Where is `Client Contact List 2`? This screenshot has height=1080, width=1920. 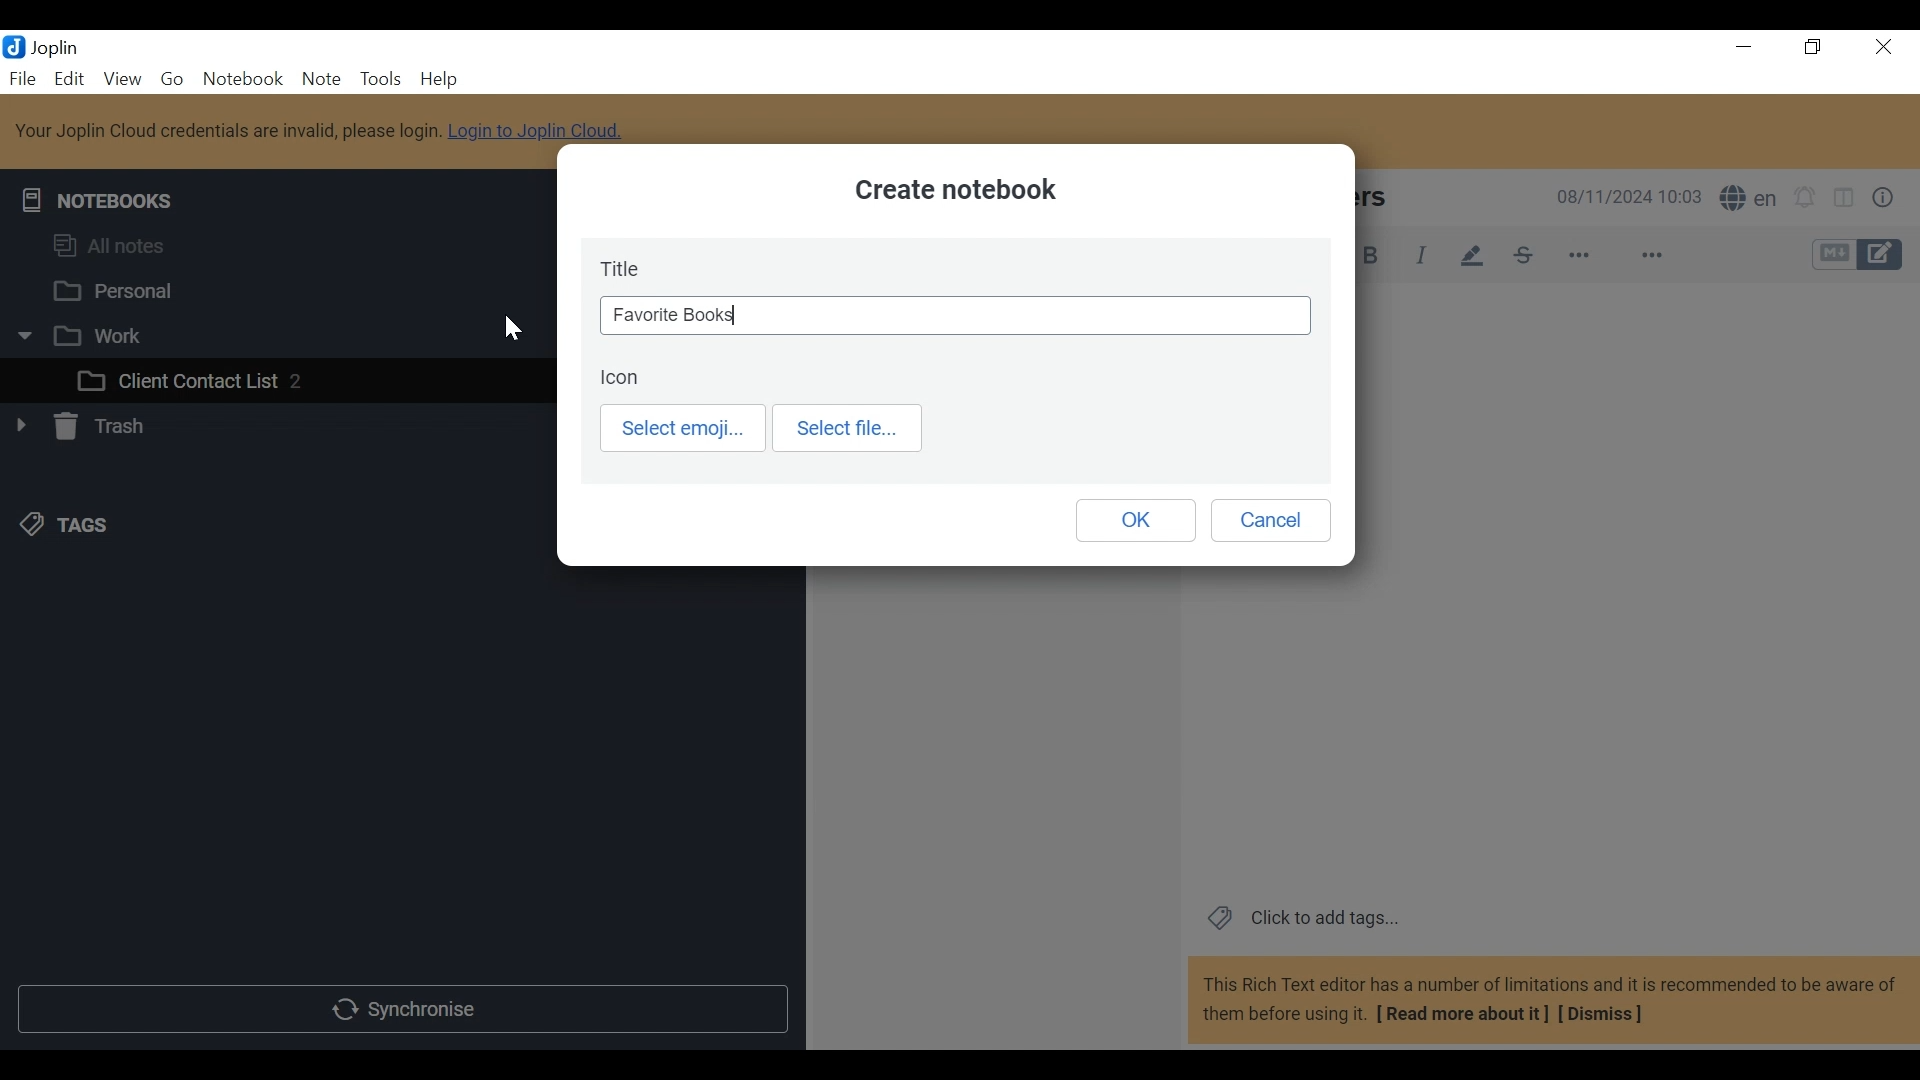 Client Contact List 2 is located at coordinates (193, 381).